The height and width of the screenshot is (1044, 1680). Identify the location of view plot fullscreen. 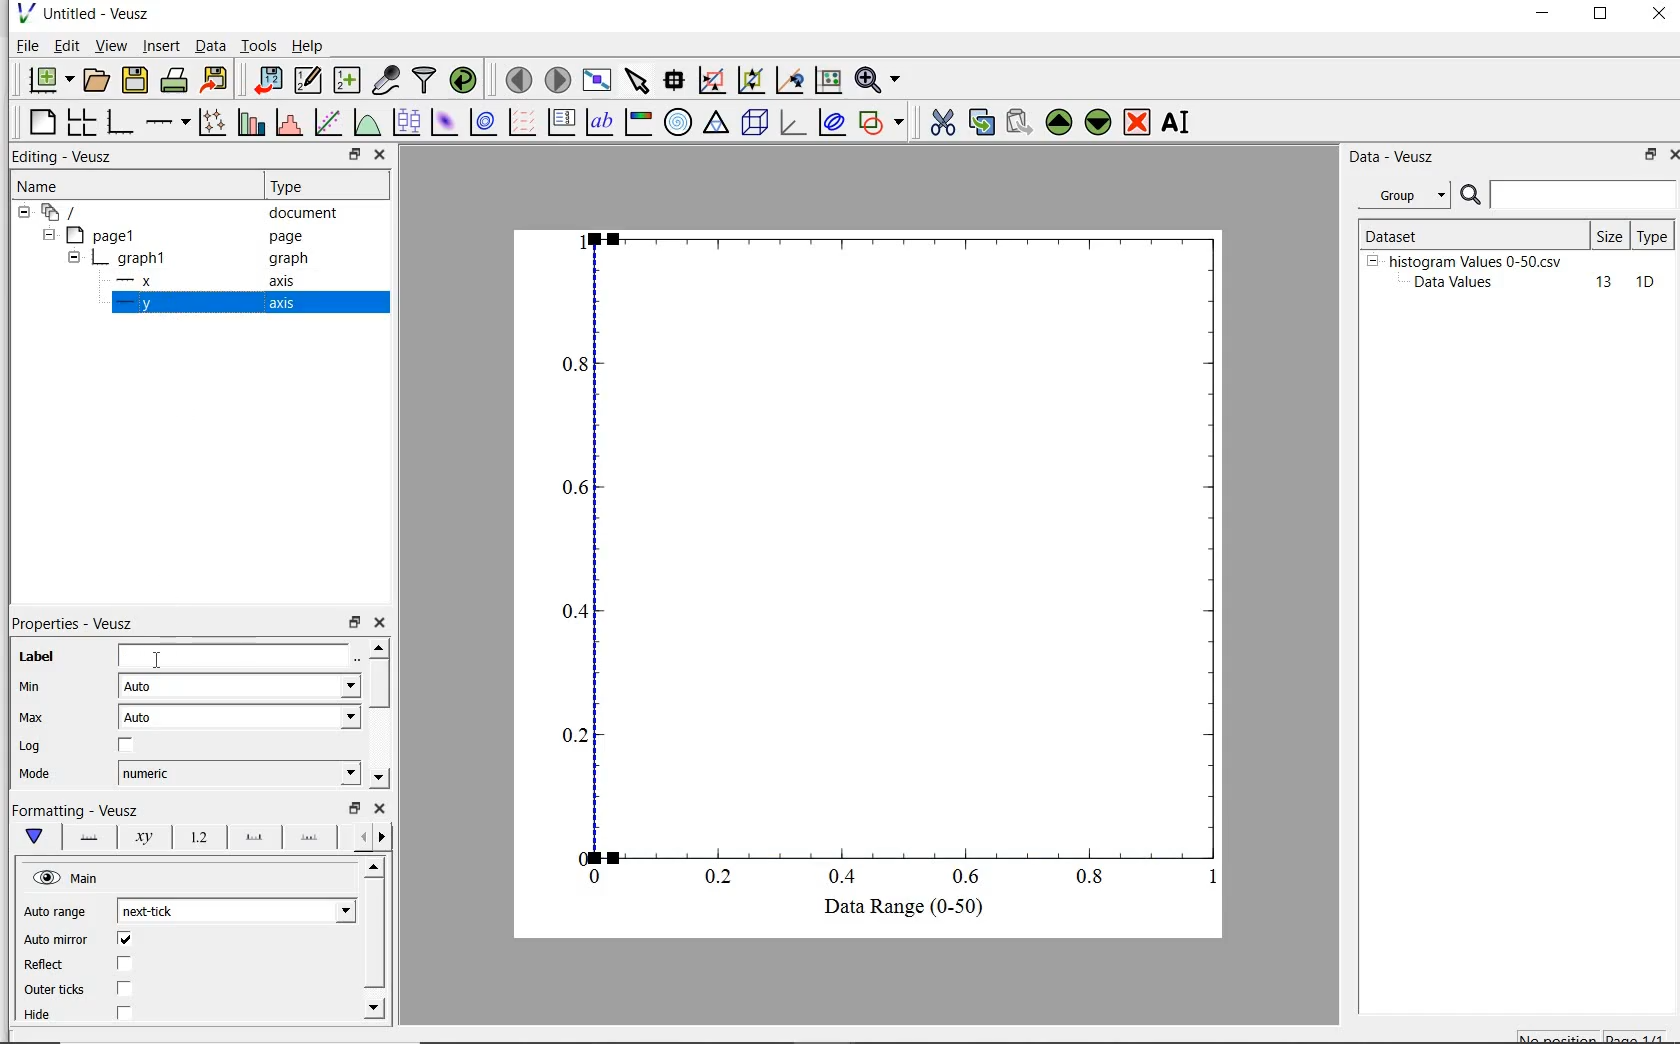
(597, 78).